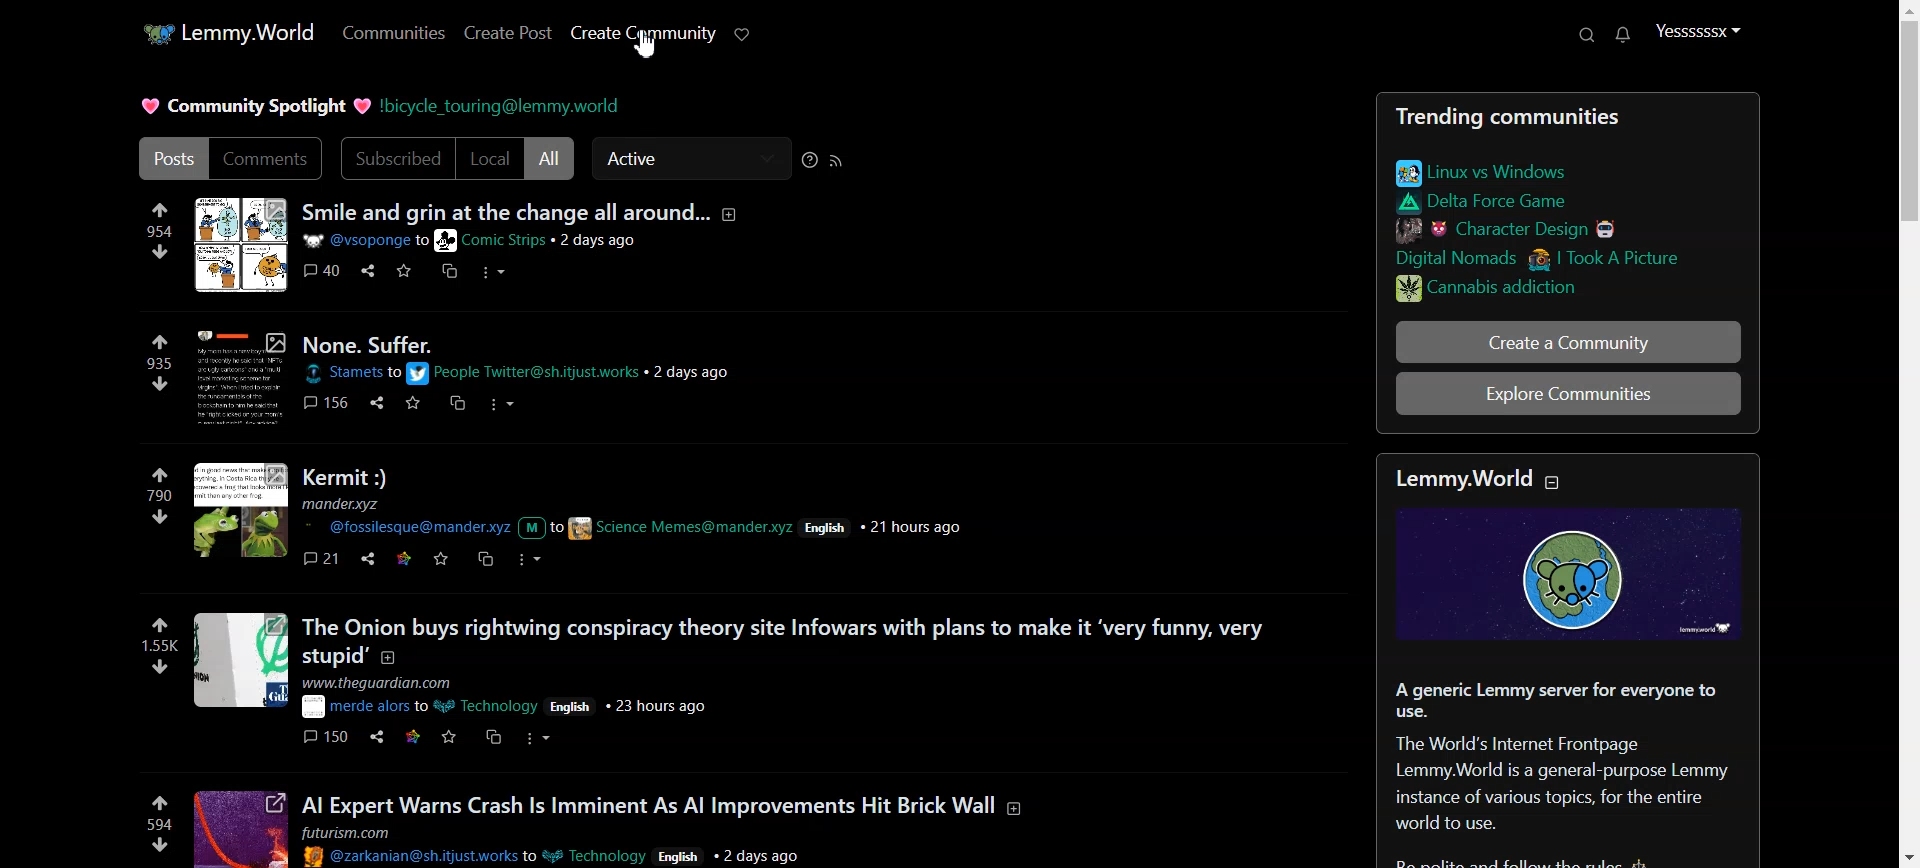 This screenshot has height=868, width=1920. Describe the element at coordinates (809, 157) in the screenshot. I see `Sorting help` at that location.